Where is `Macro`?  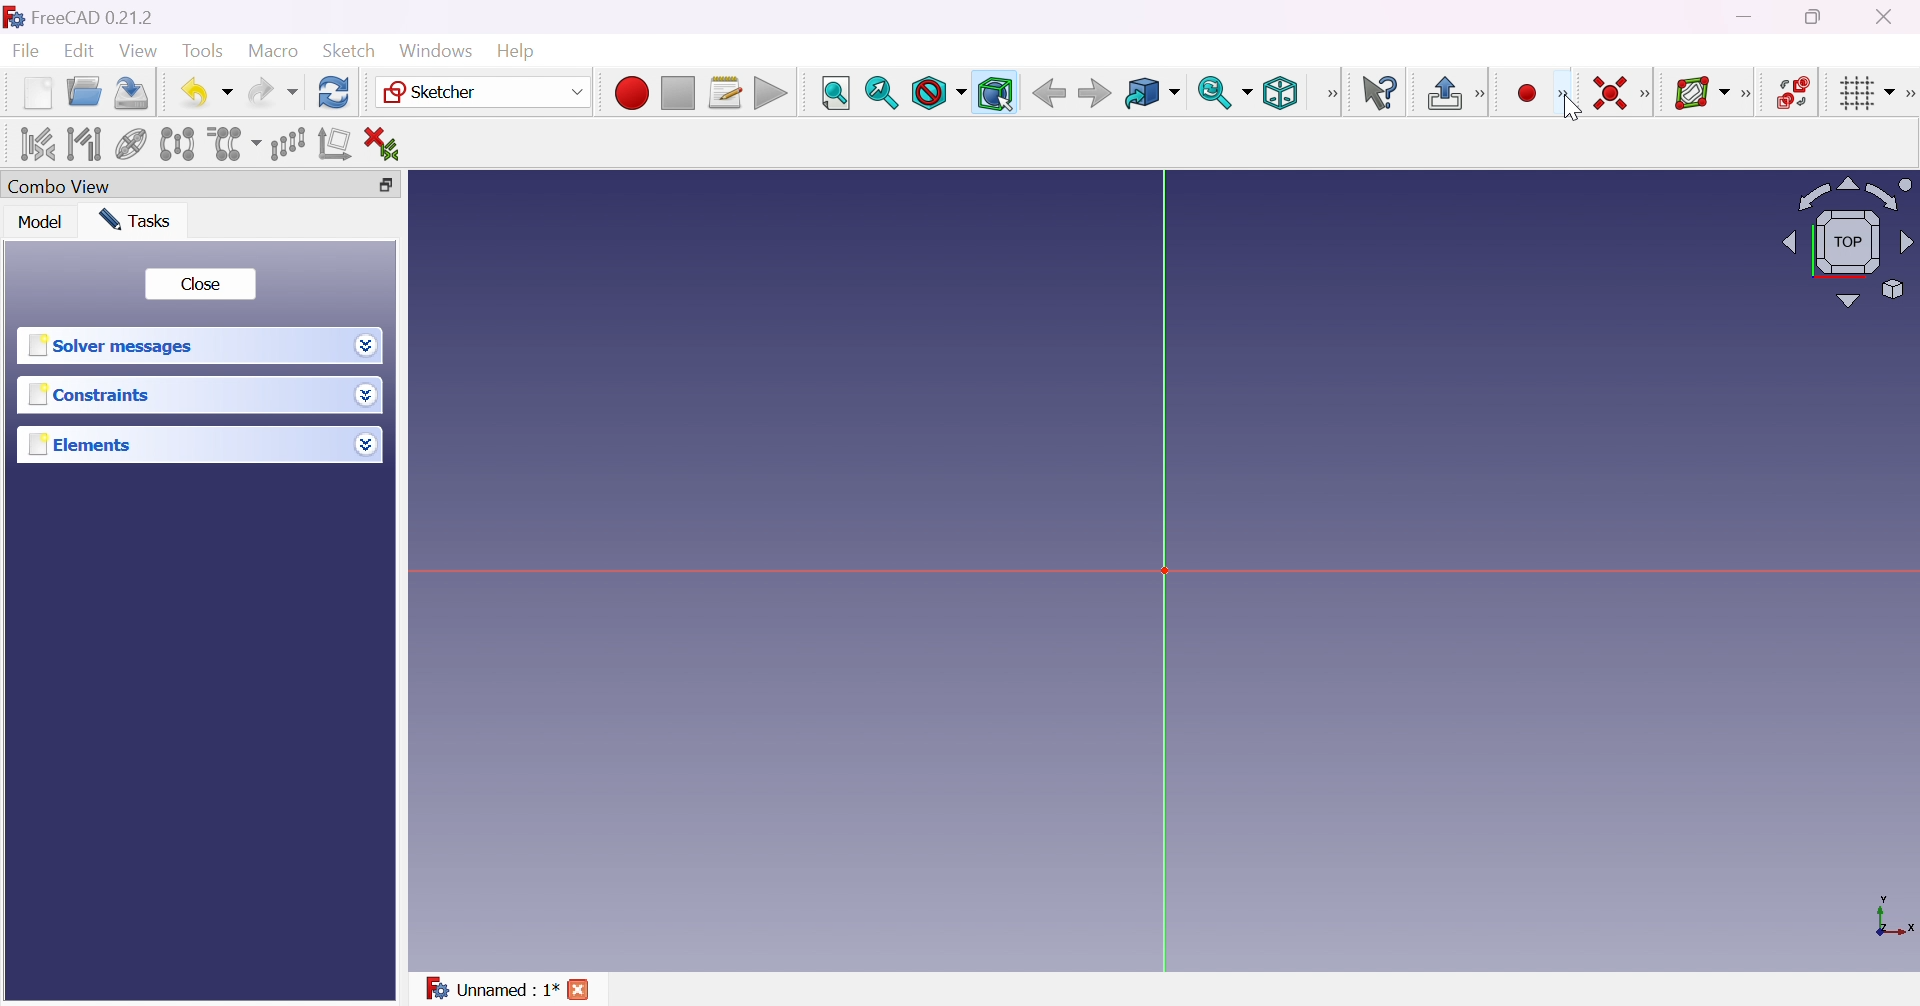
Macro is located at coordinates (274, 51).